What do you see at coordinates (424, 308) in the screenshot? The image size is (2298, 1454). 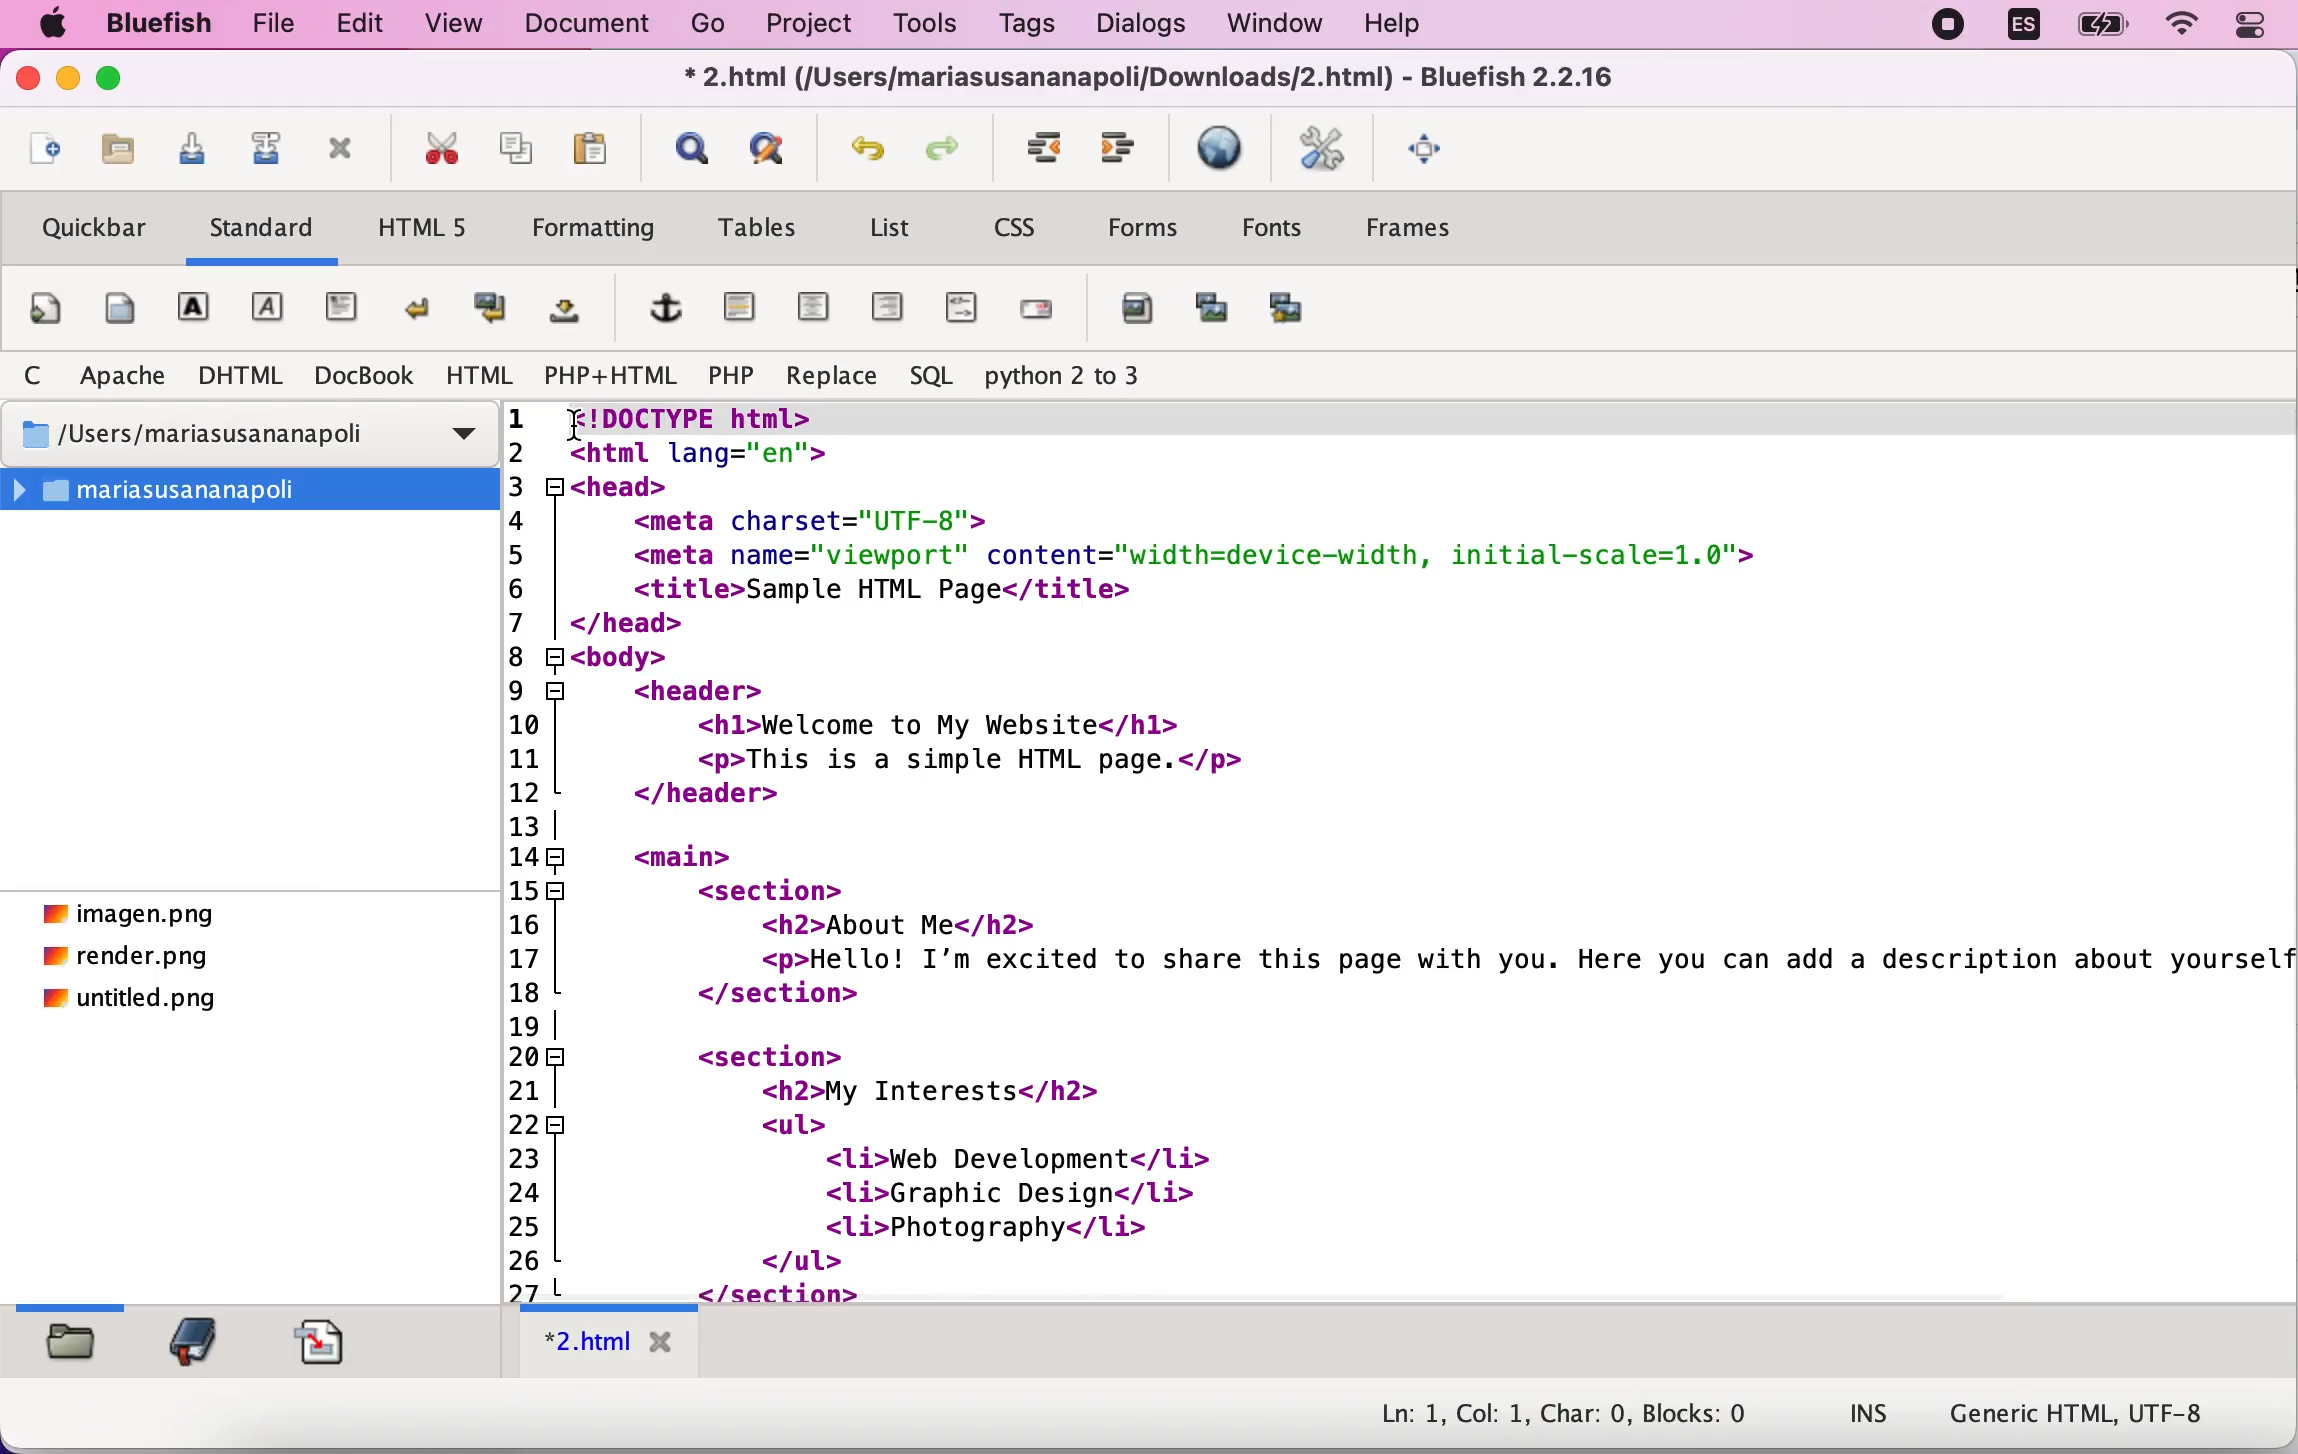 I see `break` at bounding box center [424, 308].